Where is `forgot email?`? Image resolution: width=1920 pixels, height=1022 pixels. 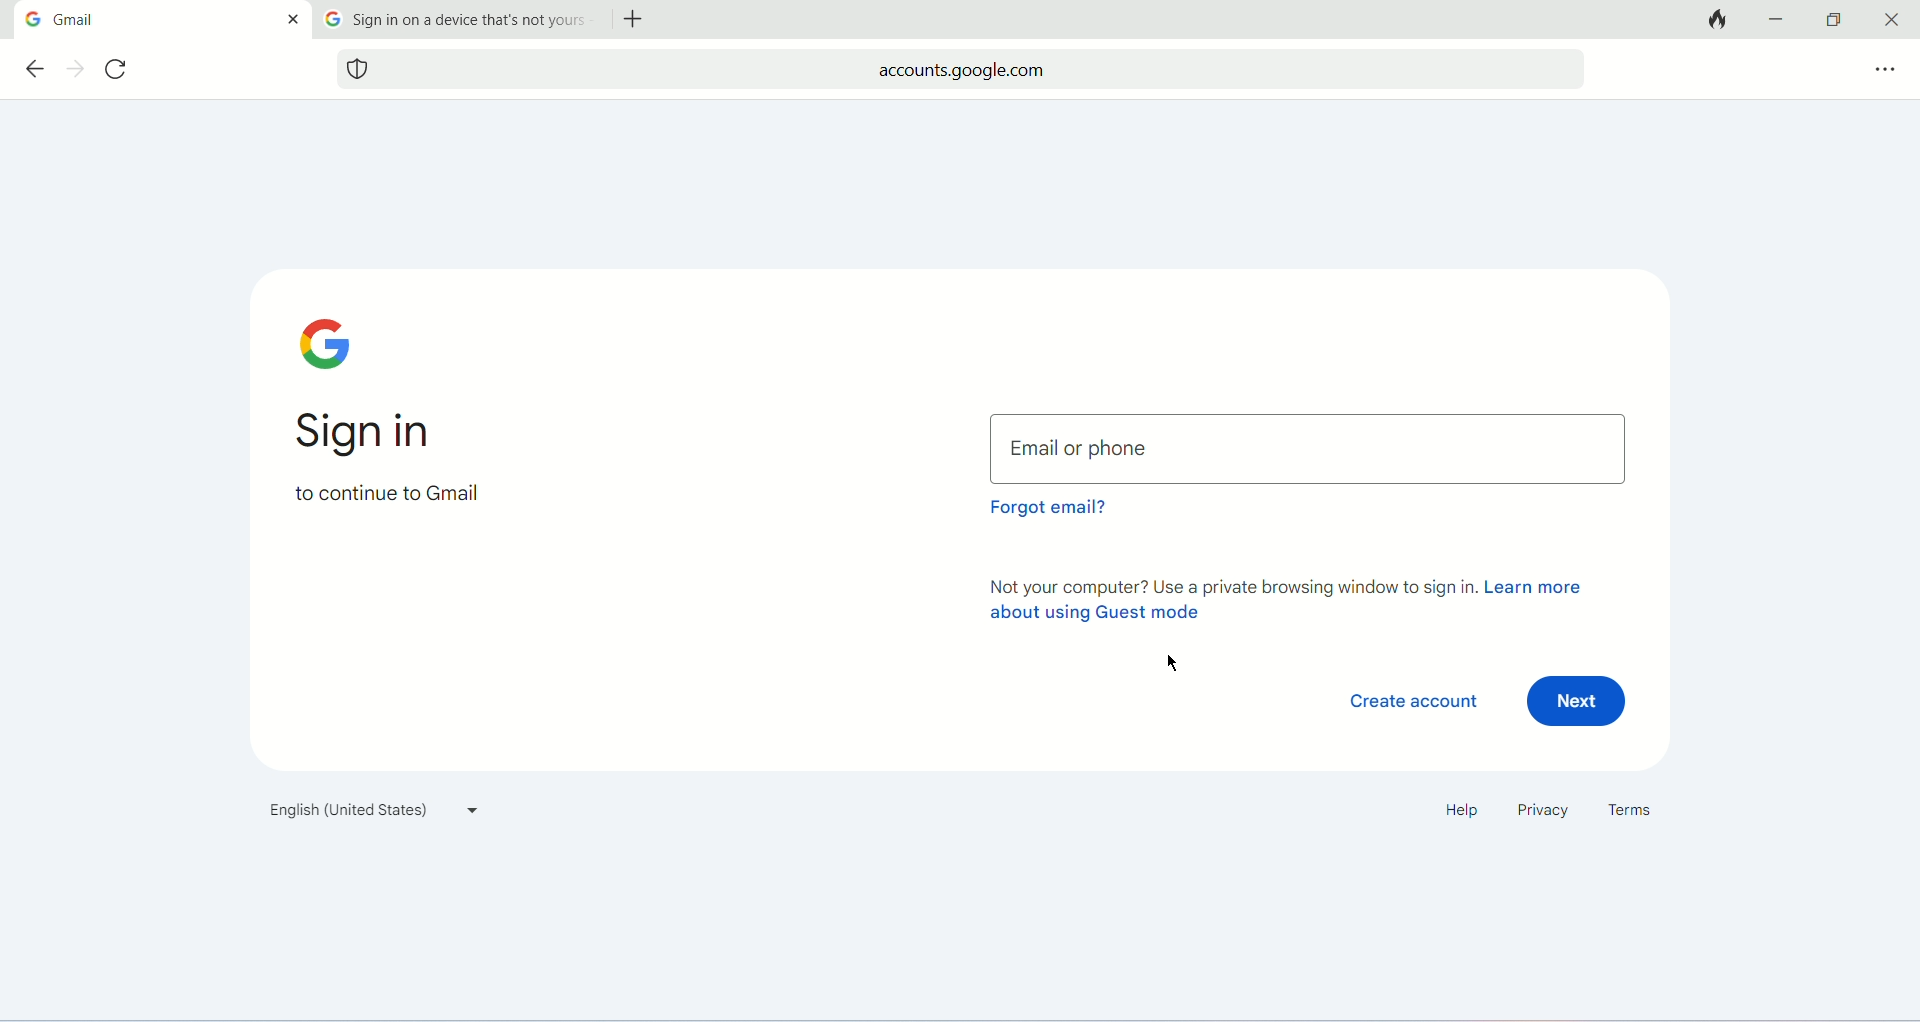
forgot email? is located at coordinates (1046, 513).